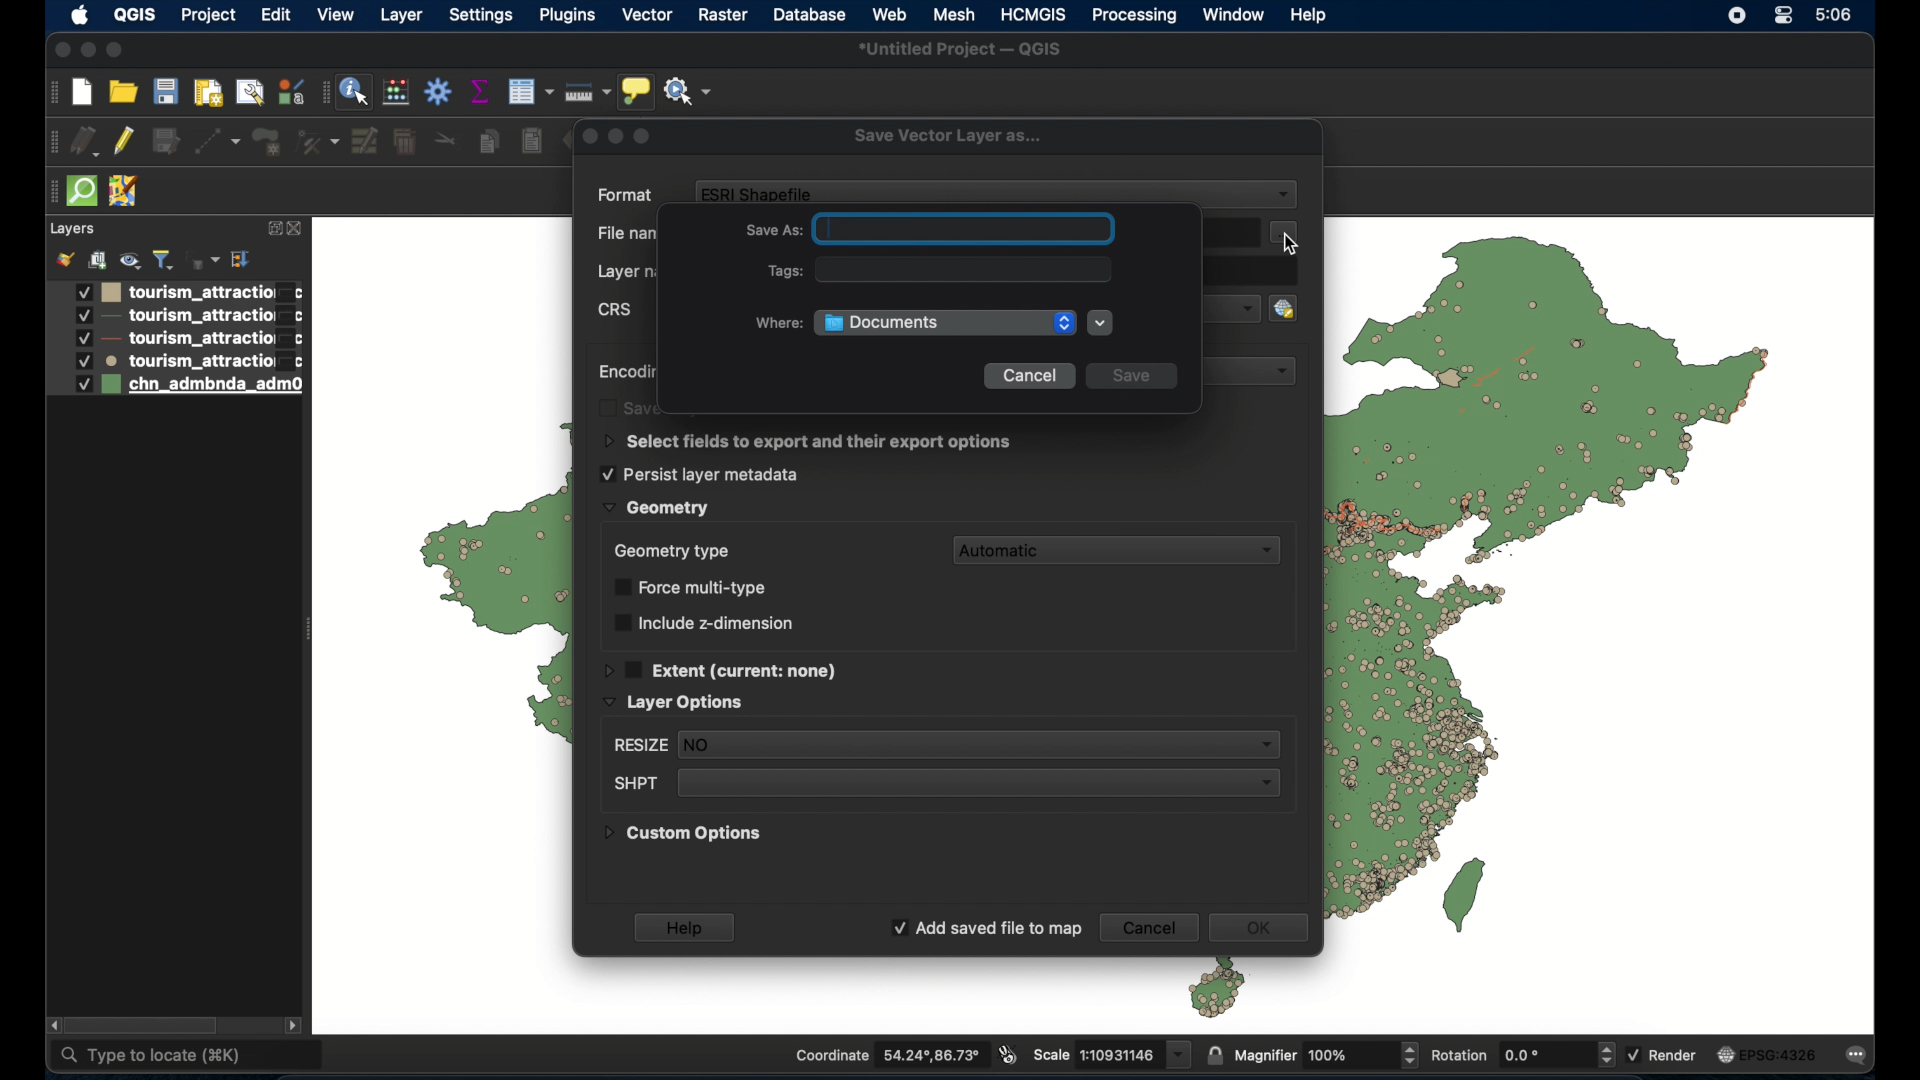 This screenshot has height=1080, width=1920. I want to click on show map tips, so click(637, 91).